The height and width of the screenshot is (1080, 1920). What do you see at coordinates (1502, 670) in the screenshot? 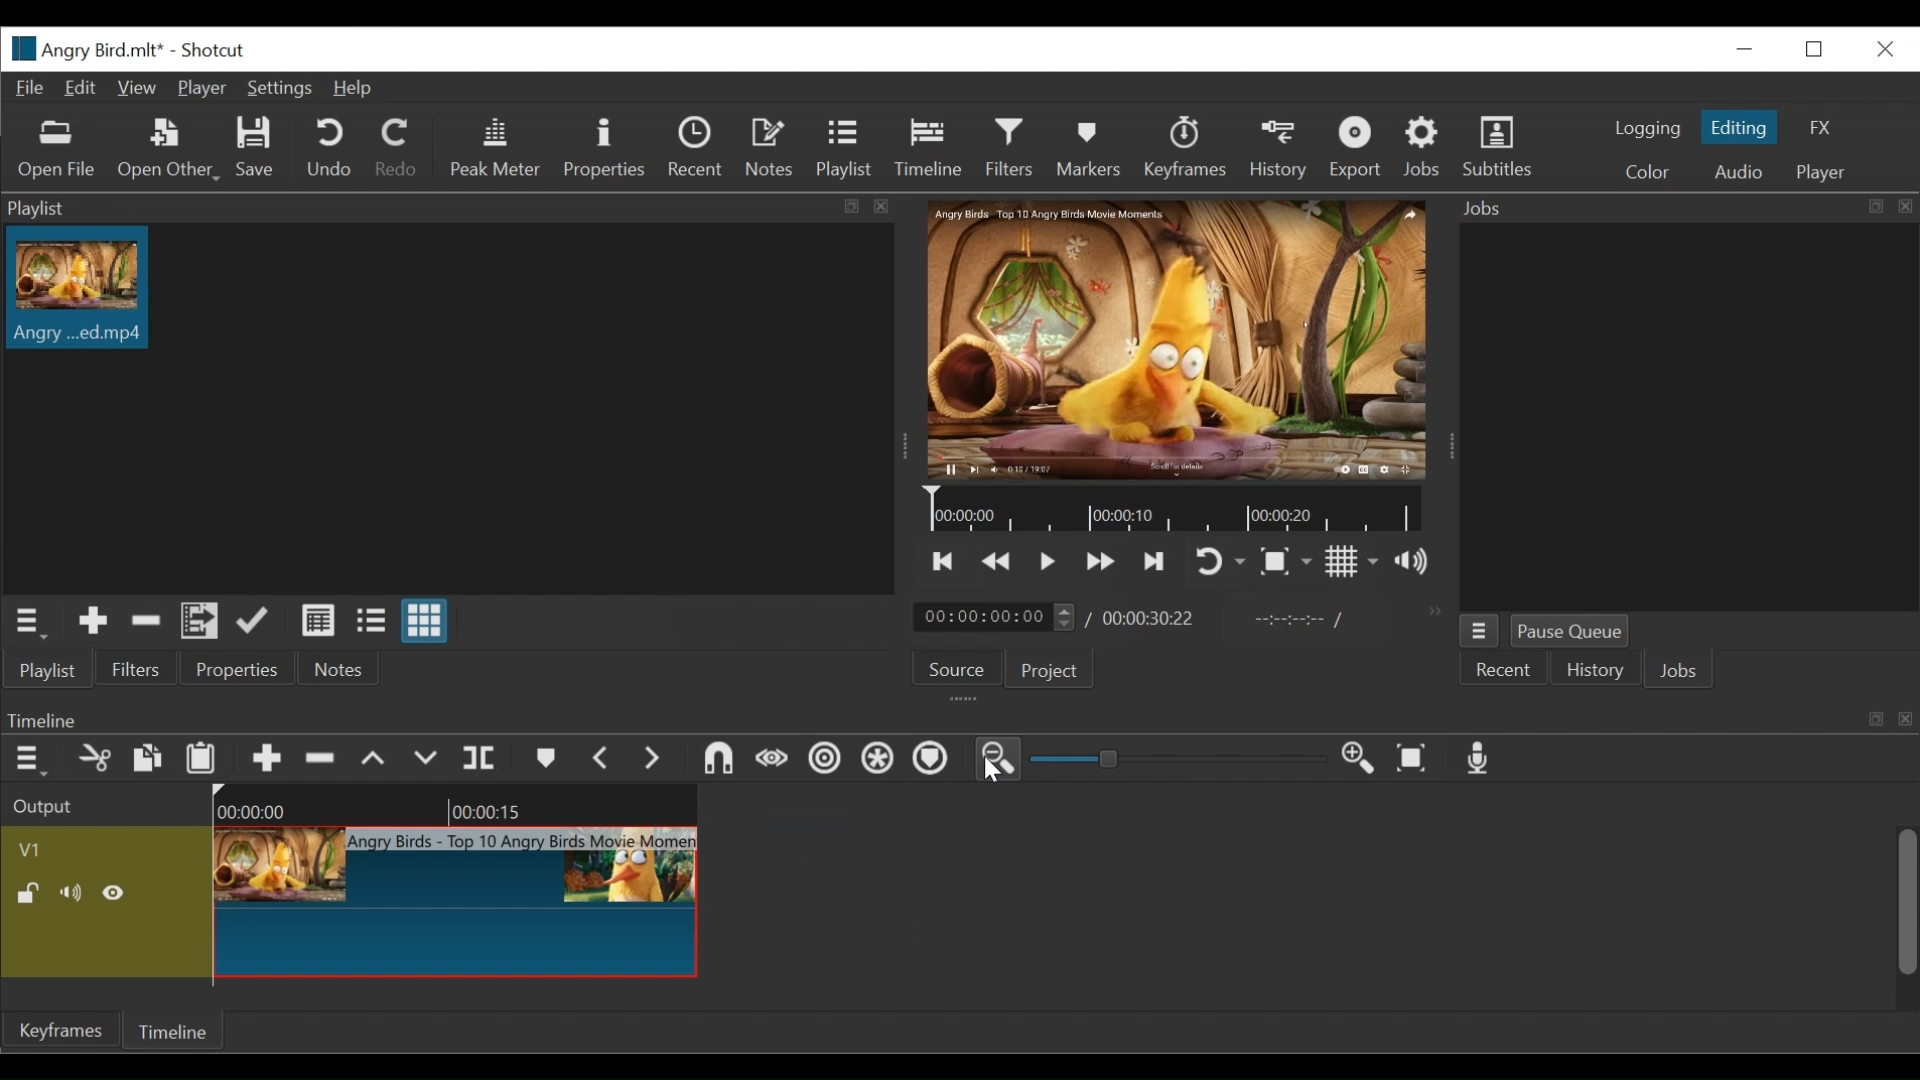
I see `Recent` at bounding box center [1502, 670].